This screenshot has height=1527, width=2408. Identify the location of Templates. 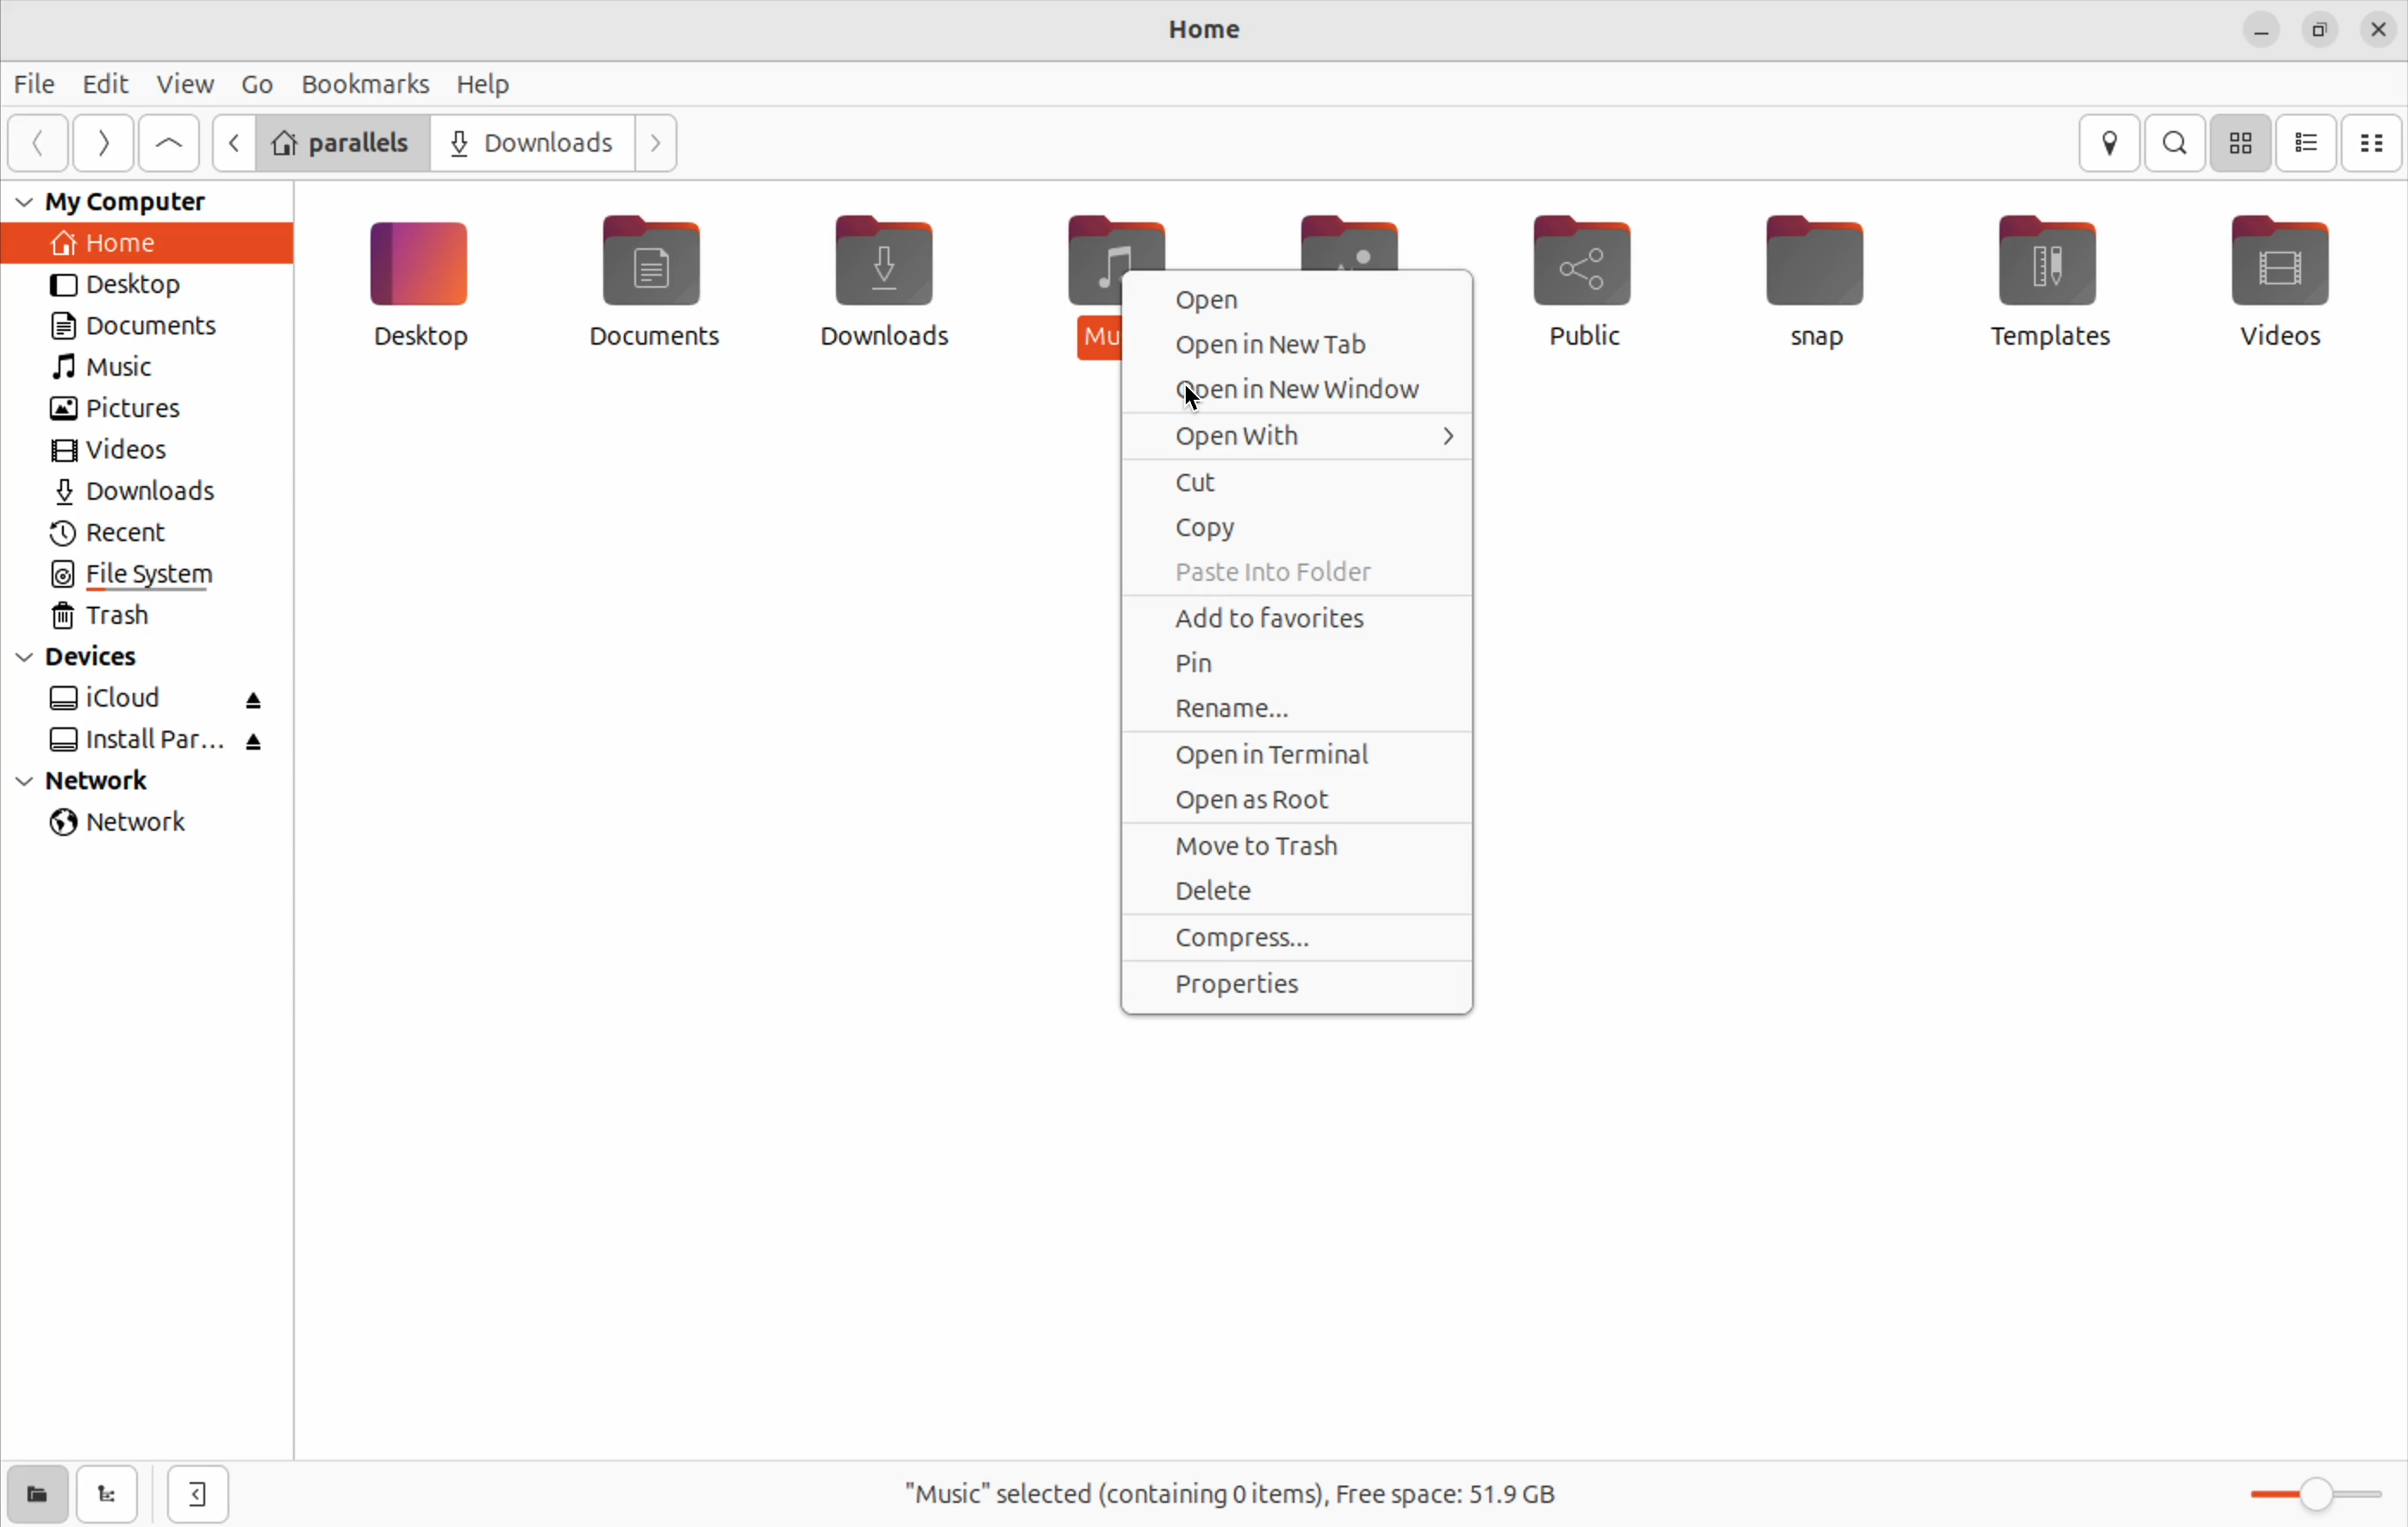
(2055, 276).